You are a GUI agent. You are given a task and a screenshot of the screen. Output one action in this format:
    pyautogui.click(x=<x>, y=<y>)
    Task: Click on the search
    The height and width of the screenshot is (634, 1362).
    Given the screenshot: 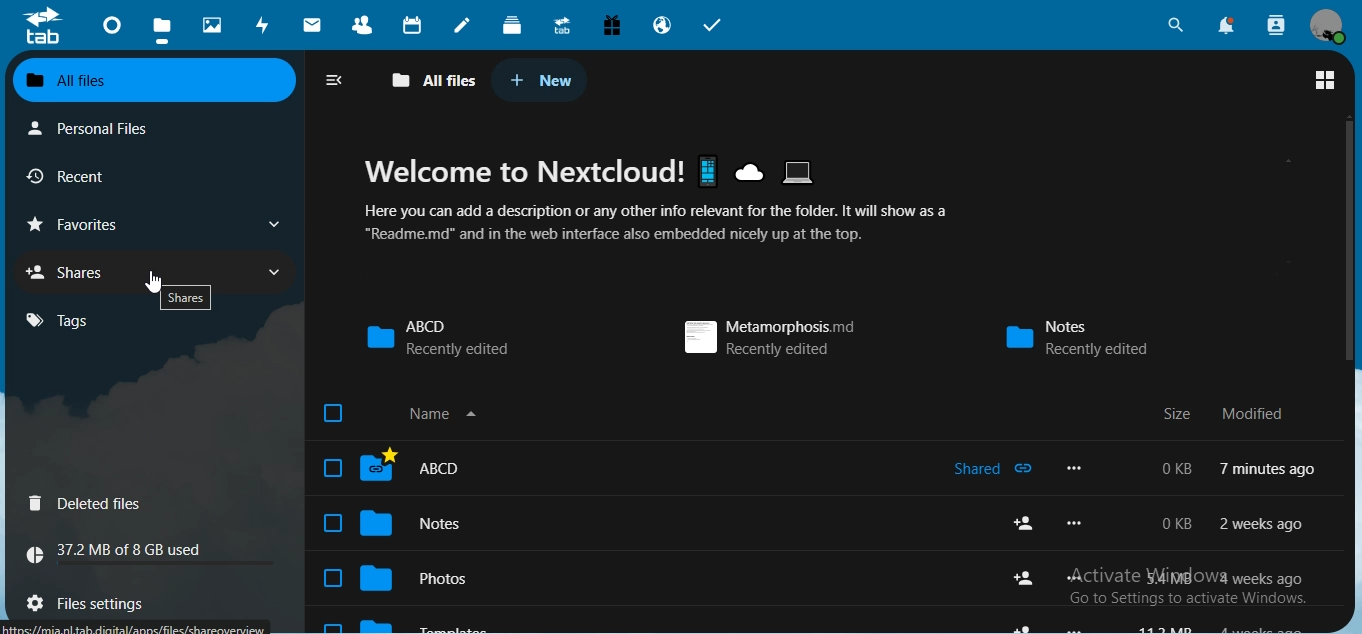 What is the action you would take?
    pyautogui.click(x=1176, y=24)
    